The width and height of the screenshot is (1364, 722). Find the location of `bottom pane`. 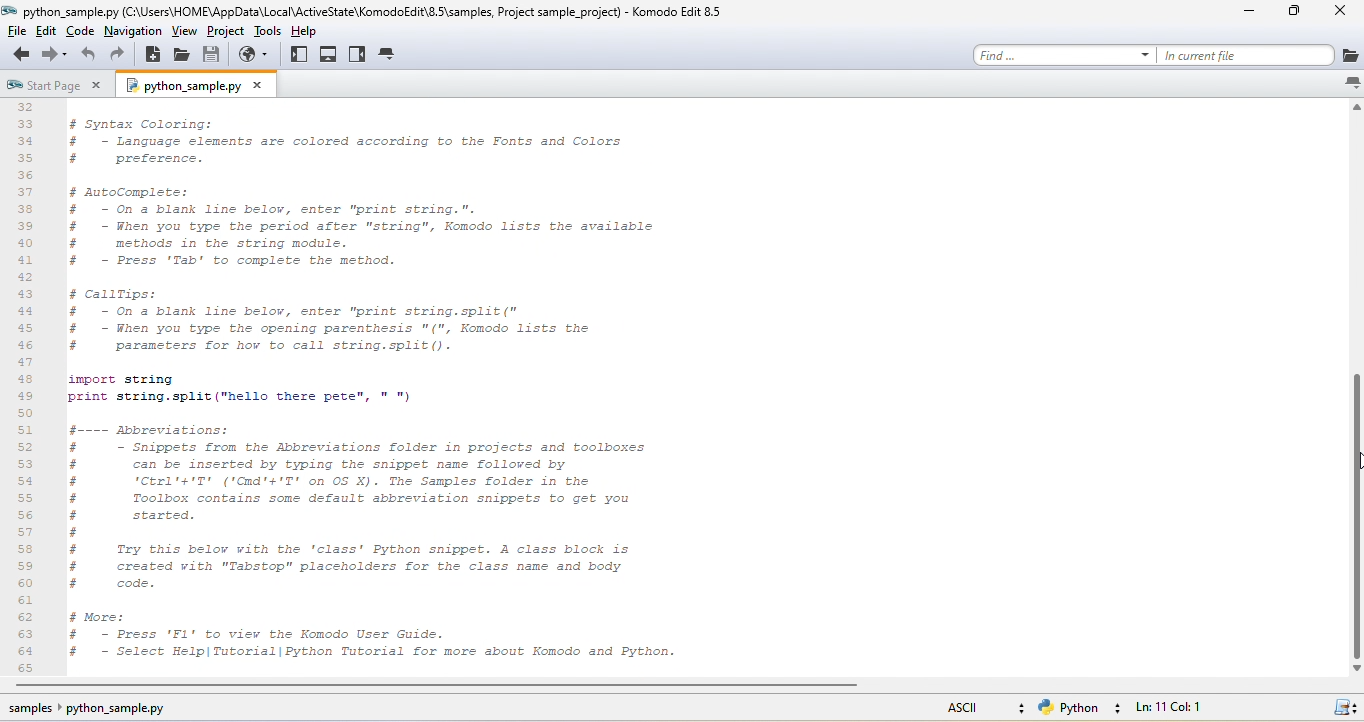

bottom pane is located at coordinates (330, 55).